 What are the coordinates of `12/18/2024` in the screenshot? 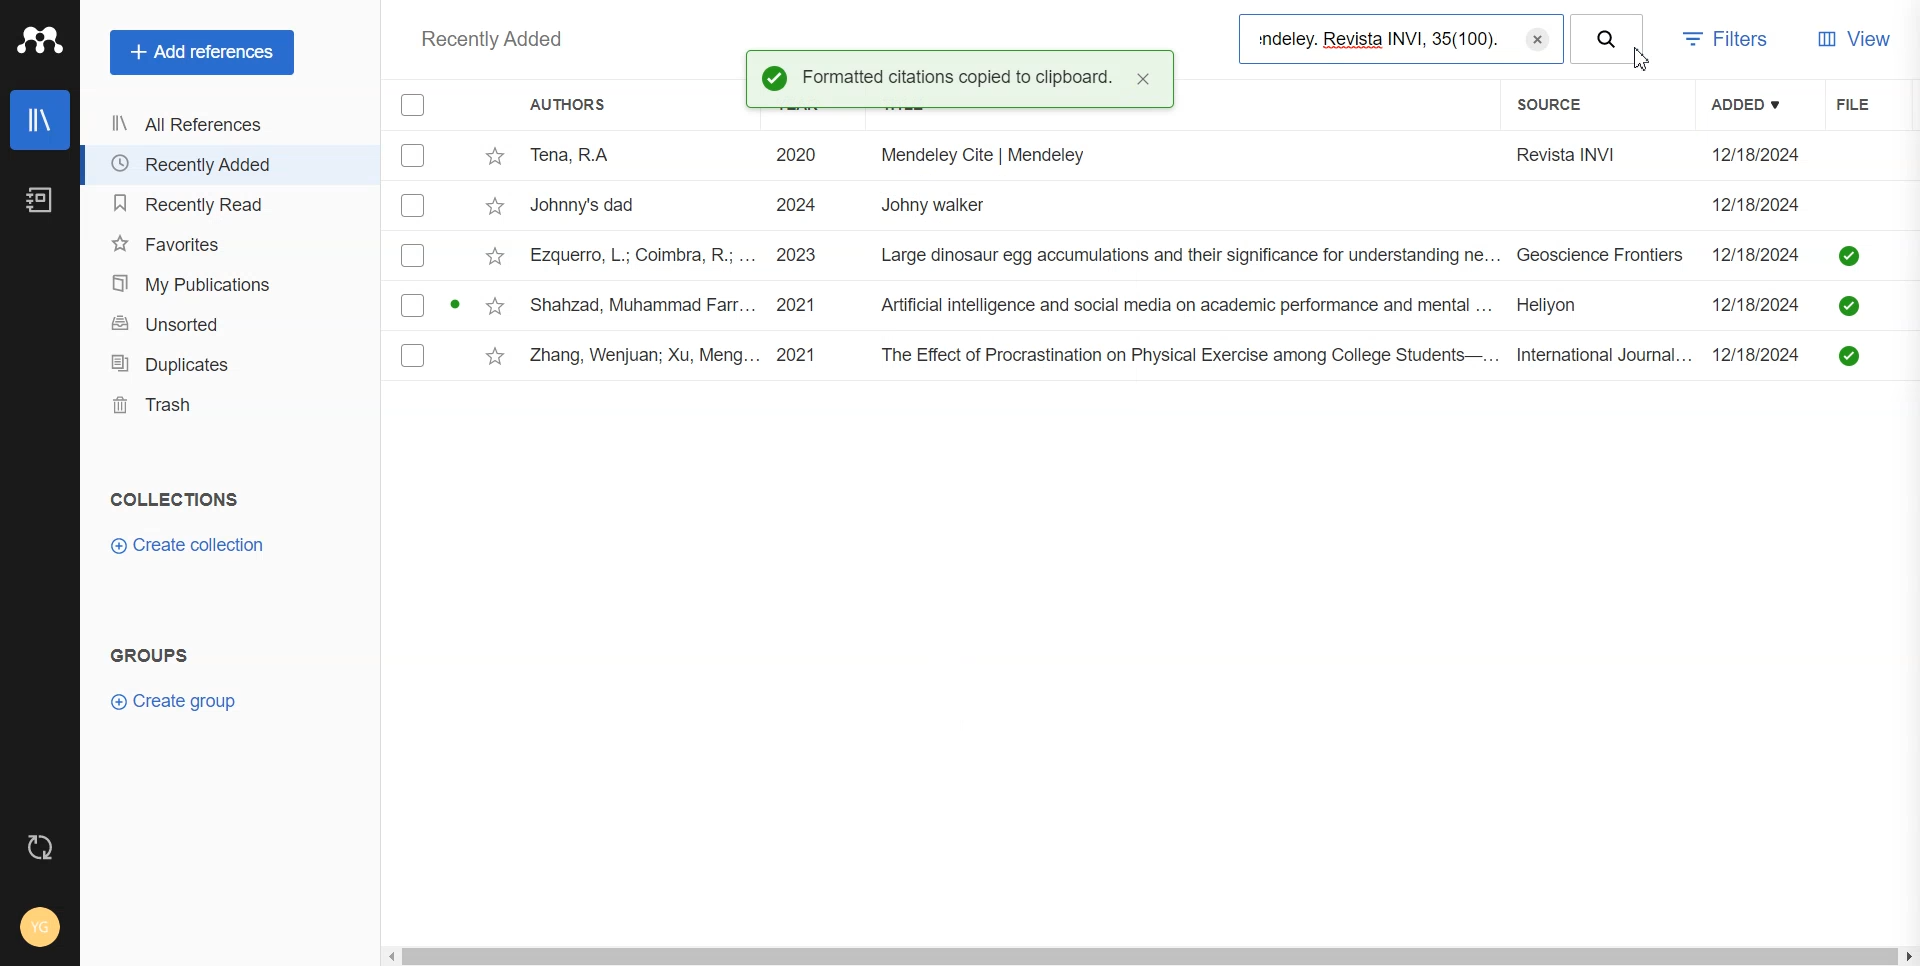 It's located at (1757, 155).